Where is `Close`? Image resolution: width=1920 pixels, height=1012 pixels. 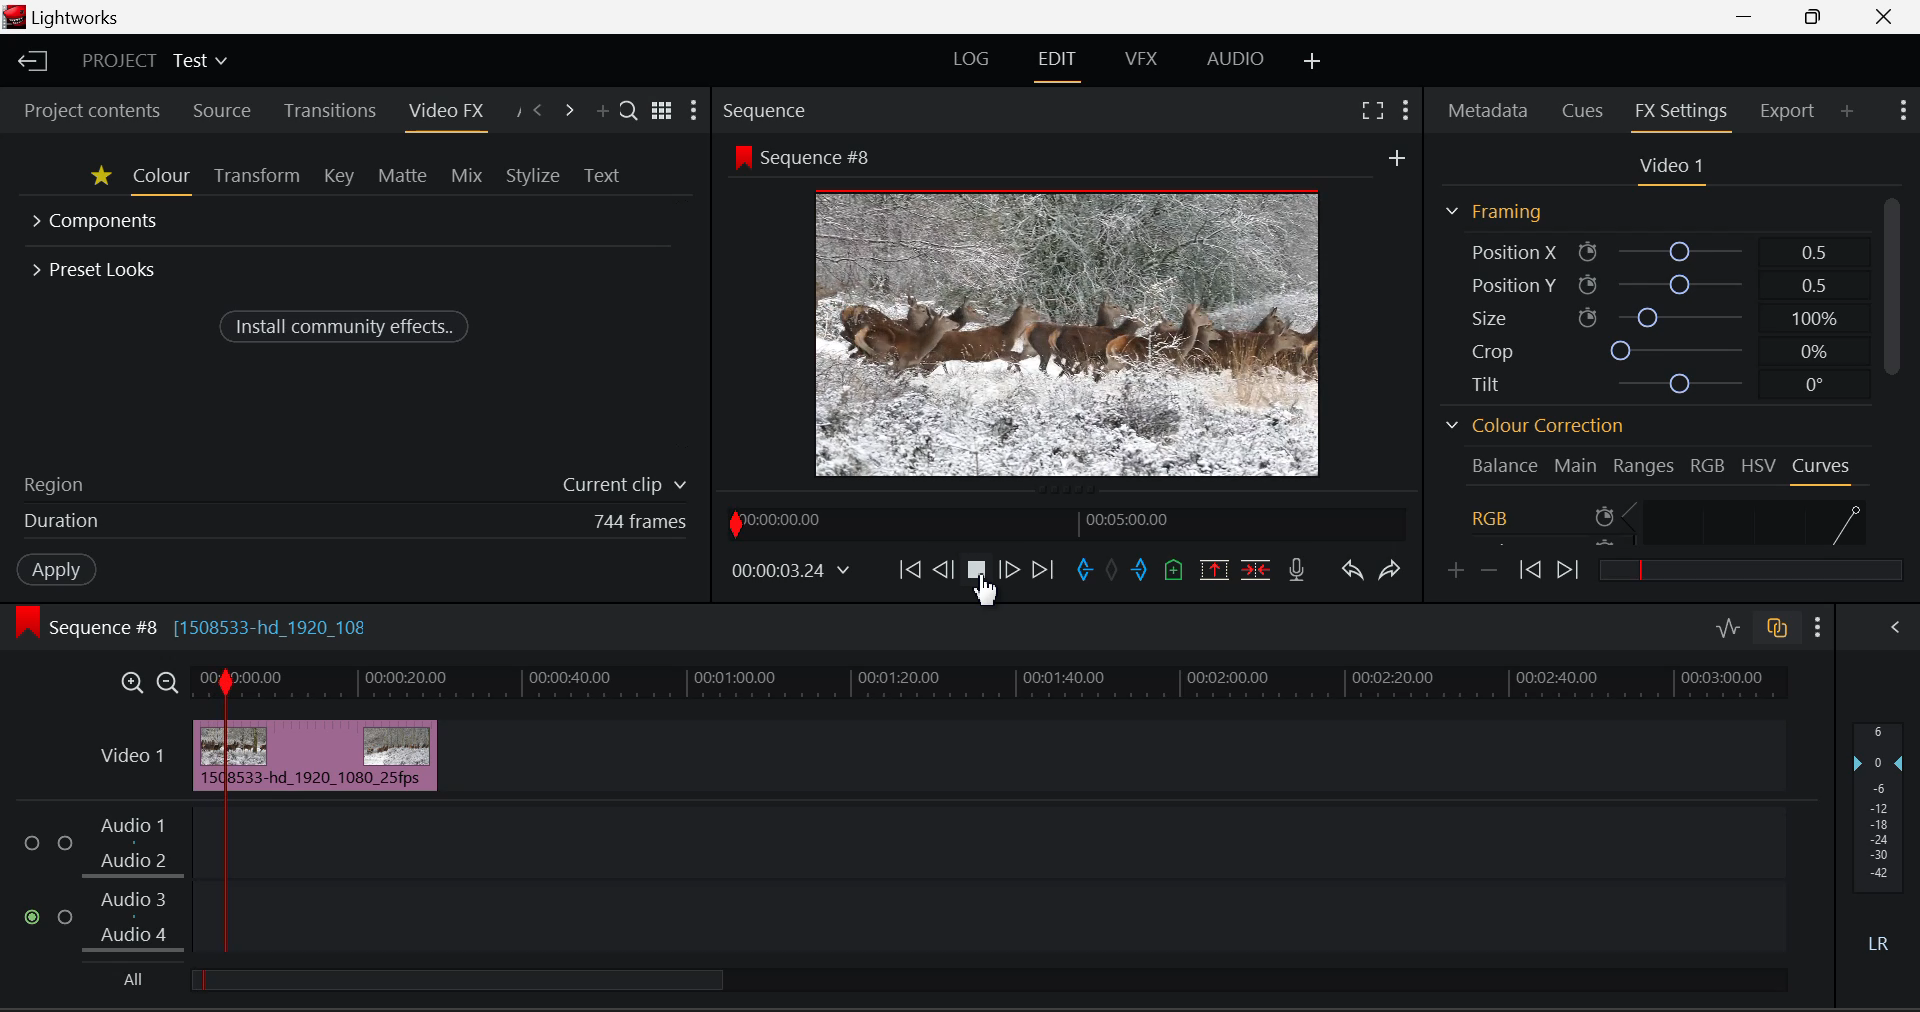 Close is located at coordinates (1885, 17).